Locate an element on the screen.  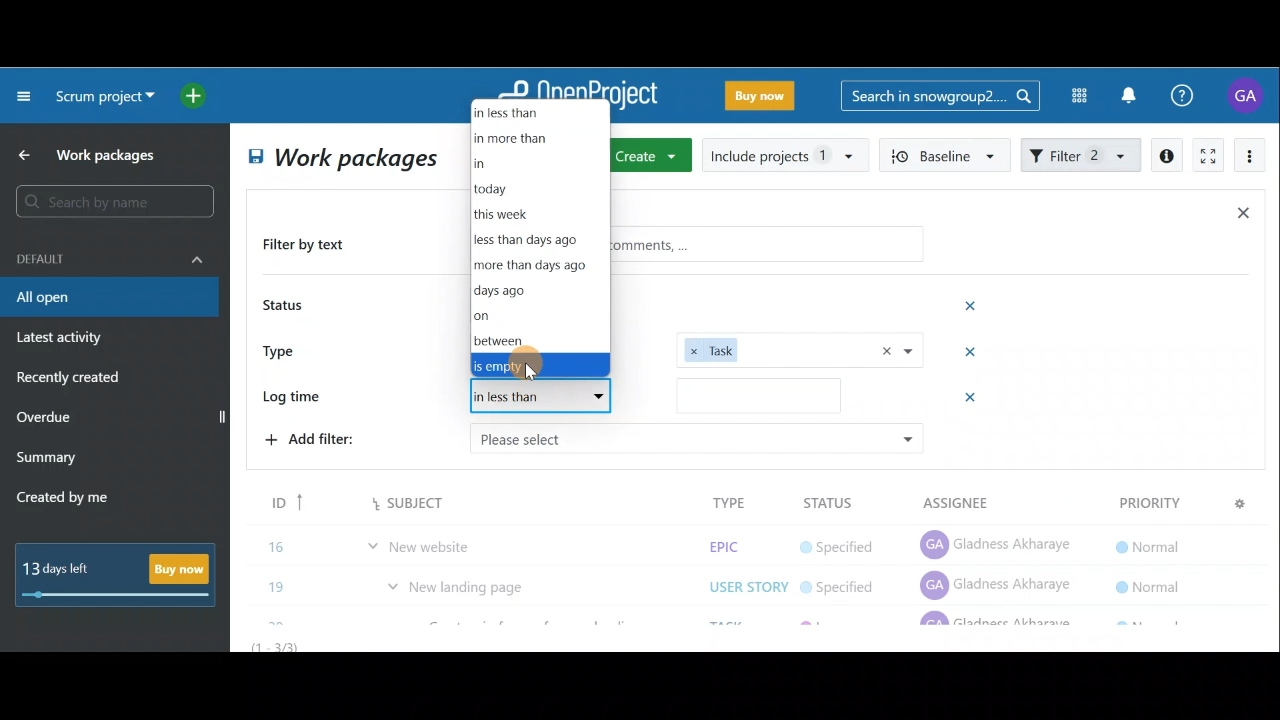
Latest activity is located at coordinates (62, 340).